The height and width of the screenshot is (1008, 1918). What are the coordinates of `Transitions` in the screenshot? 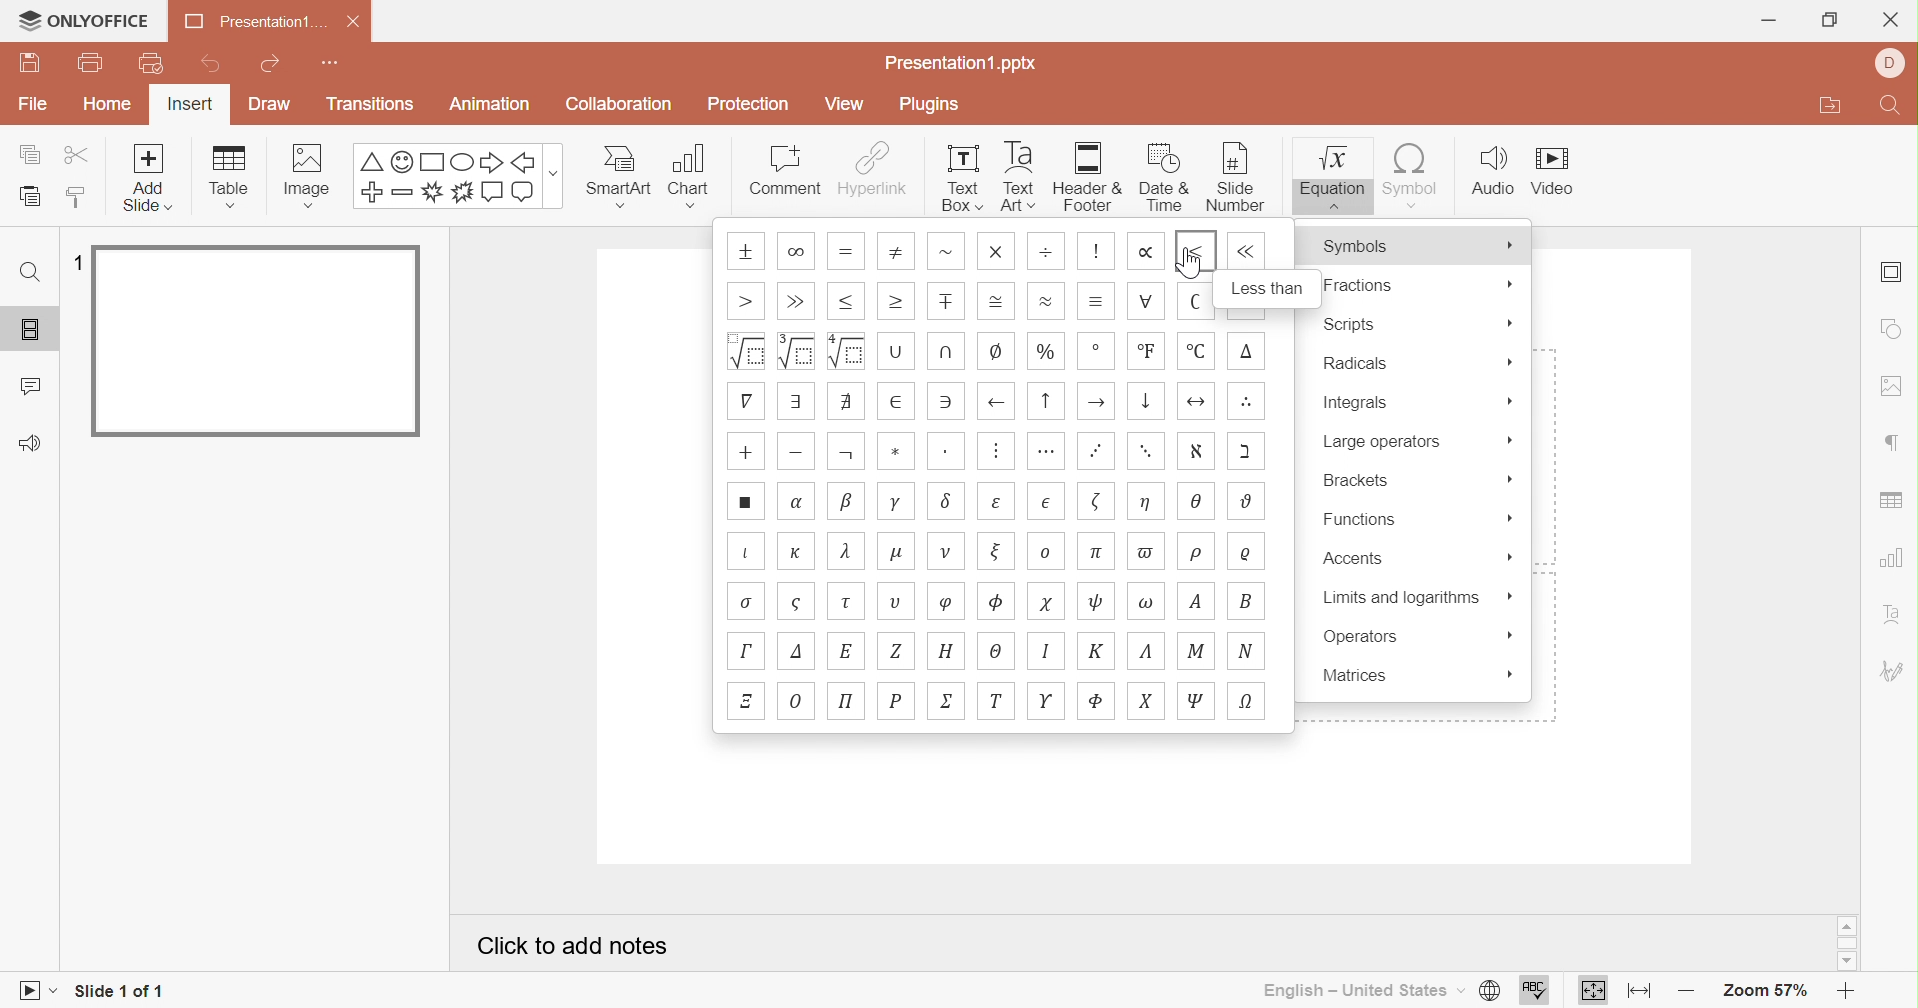 It's located at (371, 104).